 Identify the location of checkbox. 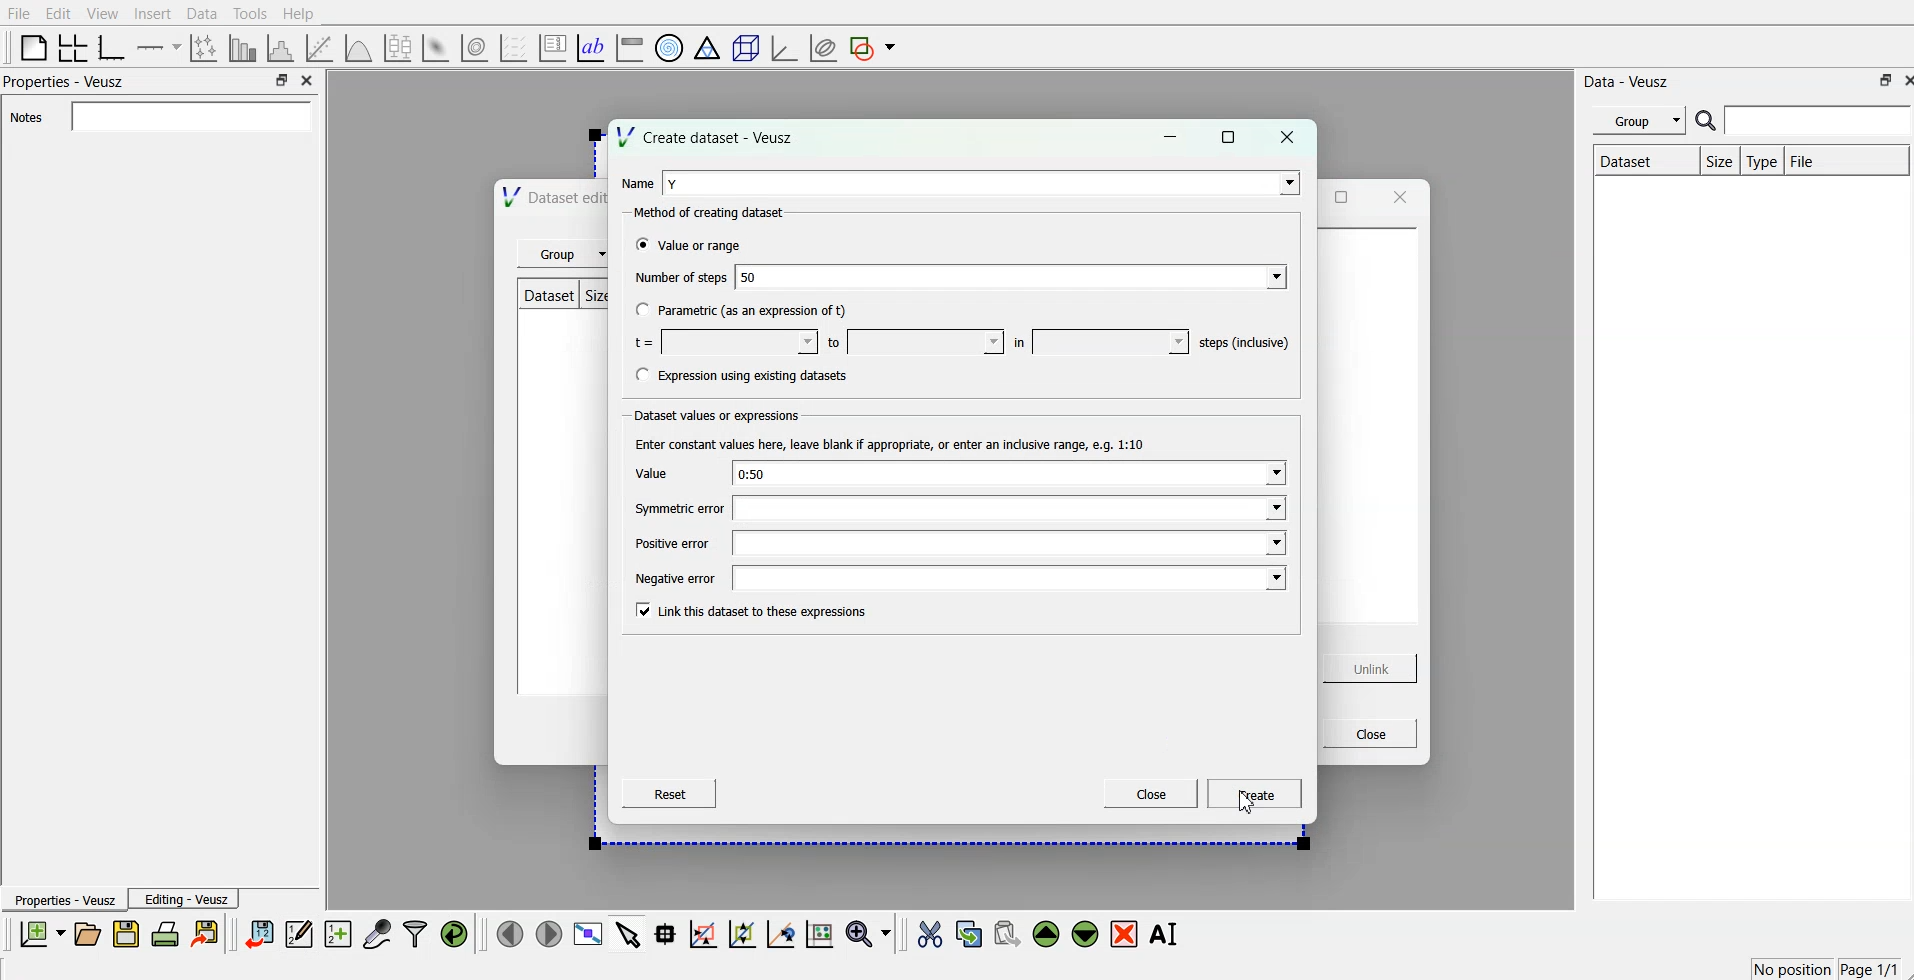
(643, 311).